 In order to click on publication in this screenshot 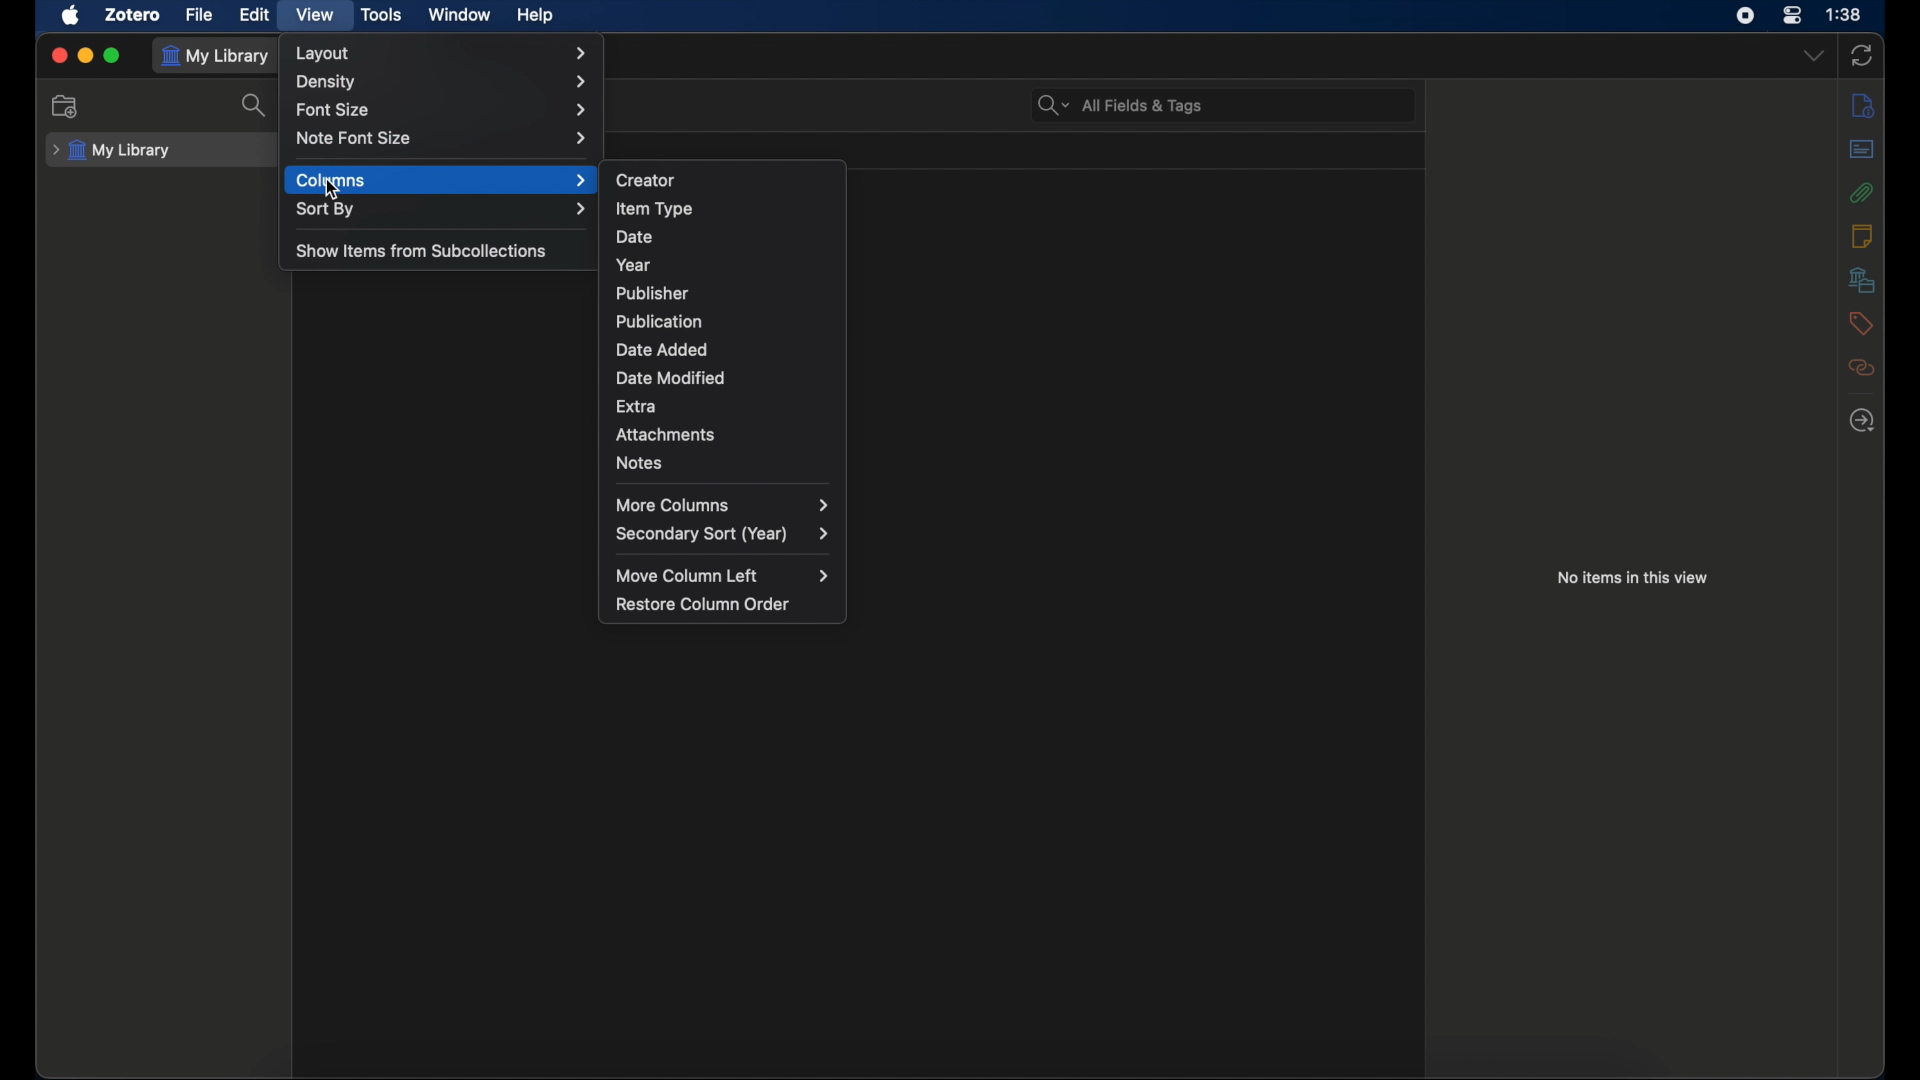, I will do `click(659, 320)`.